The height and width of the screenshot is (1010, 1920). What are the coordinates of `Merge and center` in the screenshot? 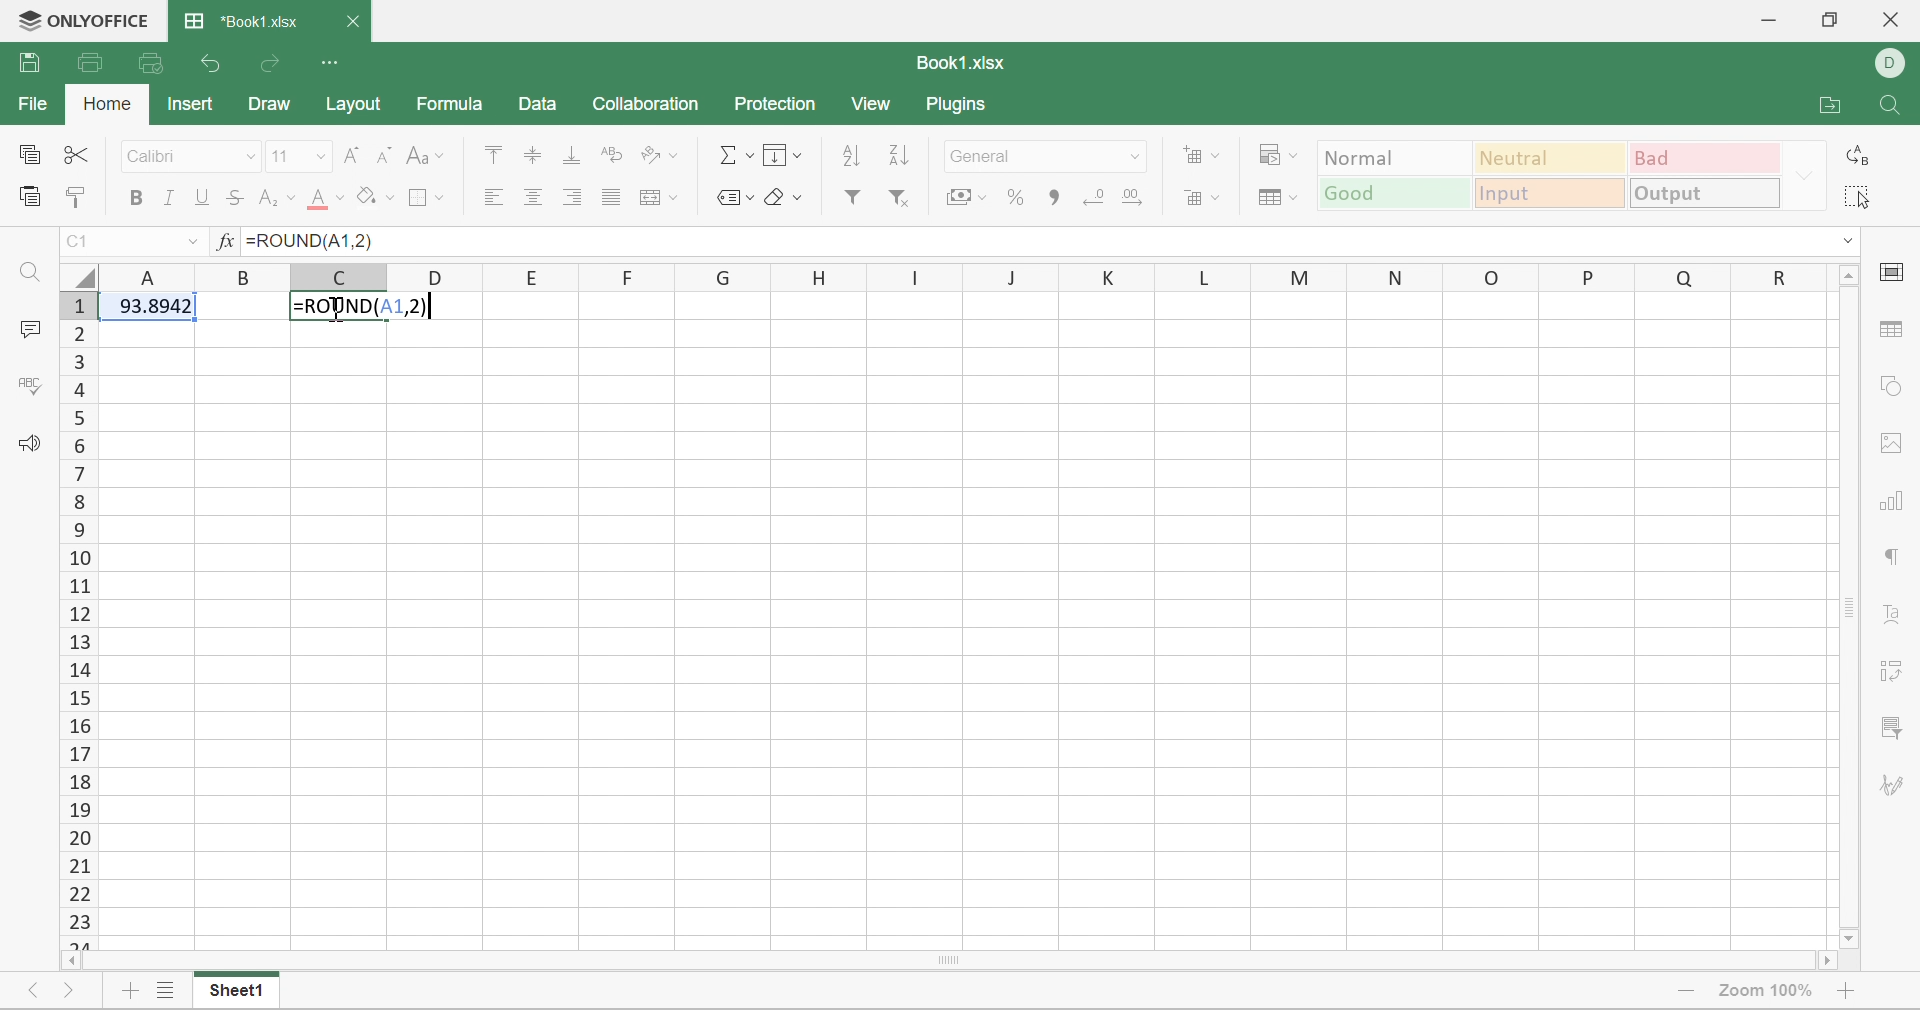 It's located at (659, 196).